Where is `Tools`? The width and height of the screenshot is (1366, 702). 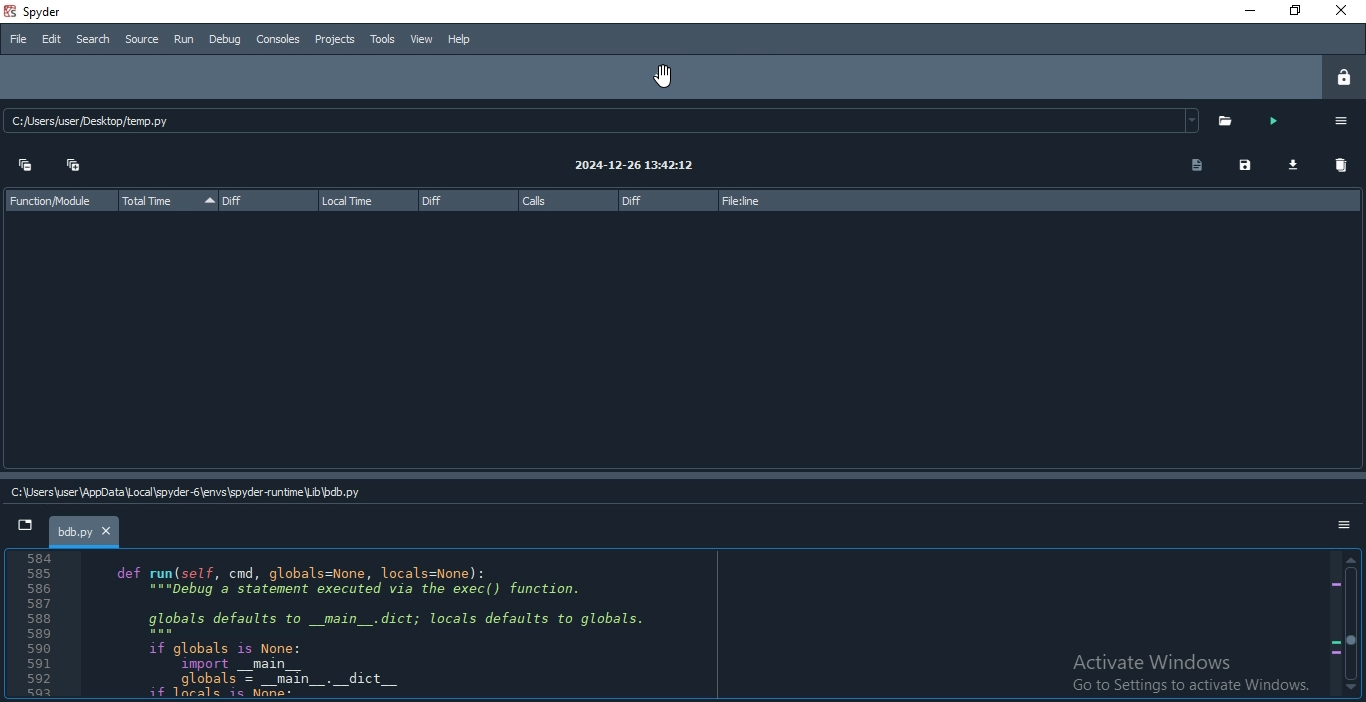 Tools is located at coordinates (383, 39).